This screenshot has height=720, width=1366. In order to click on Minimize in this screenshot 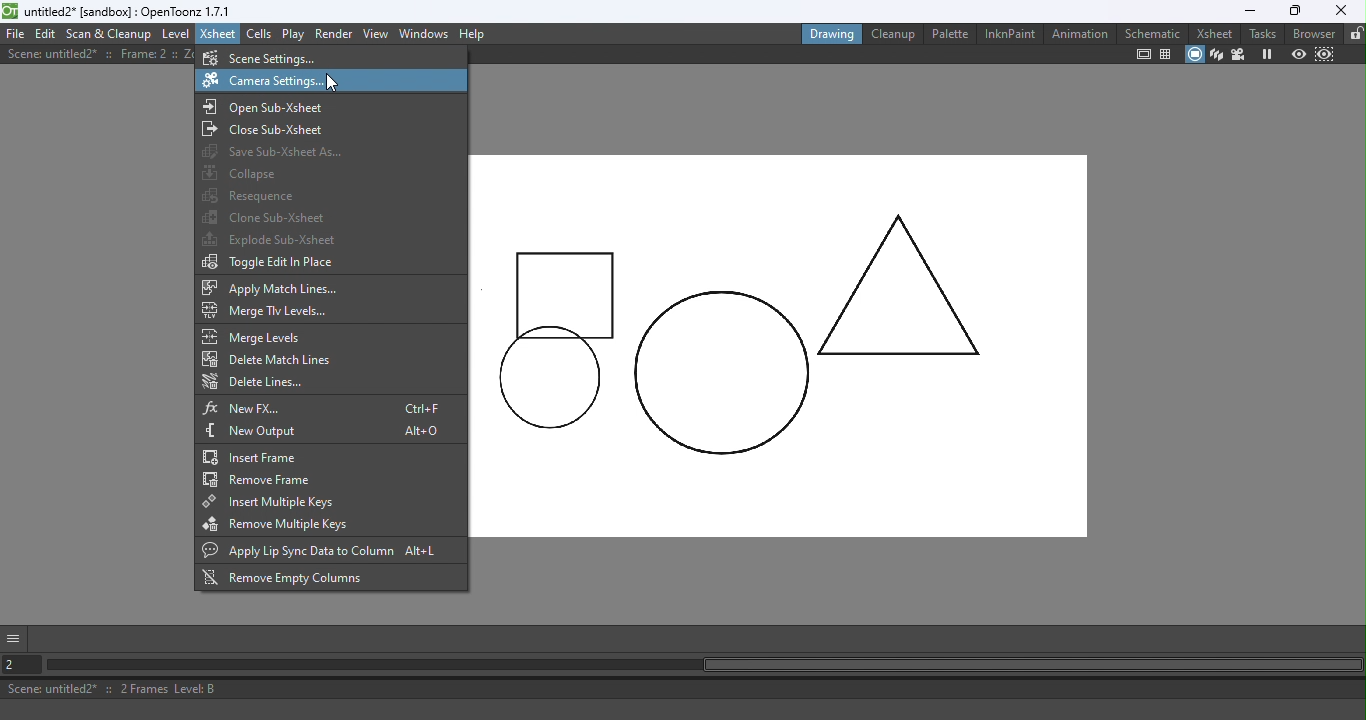, I will do `click(1243, 11)`.